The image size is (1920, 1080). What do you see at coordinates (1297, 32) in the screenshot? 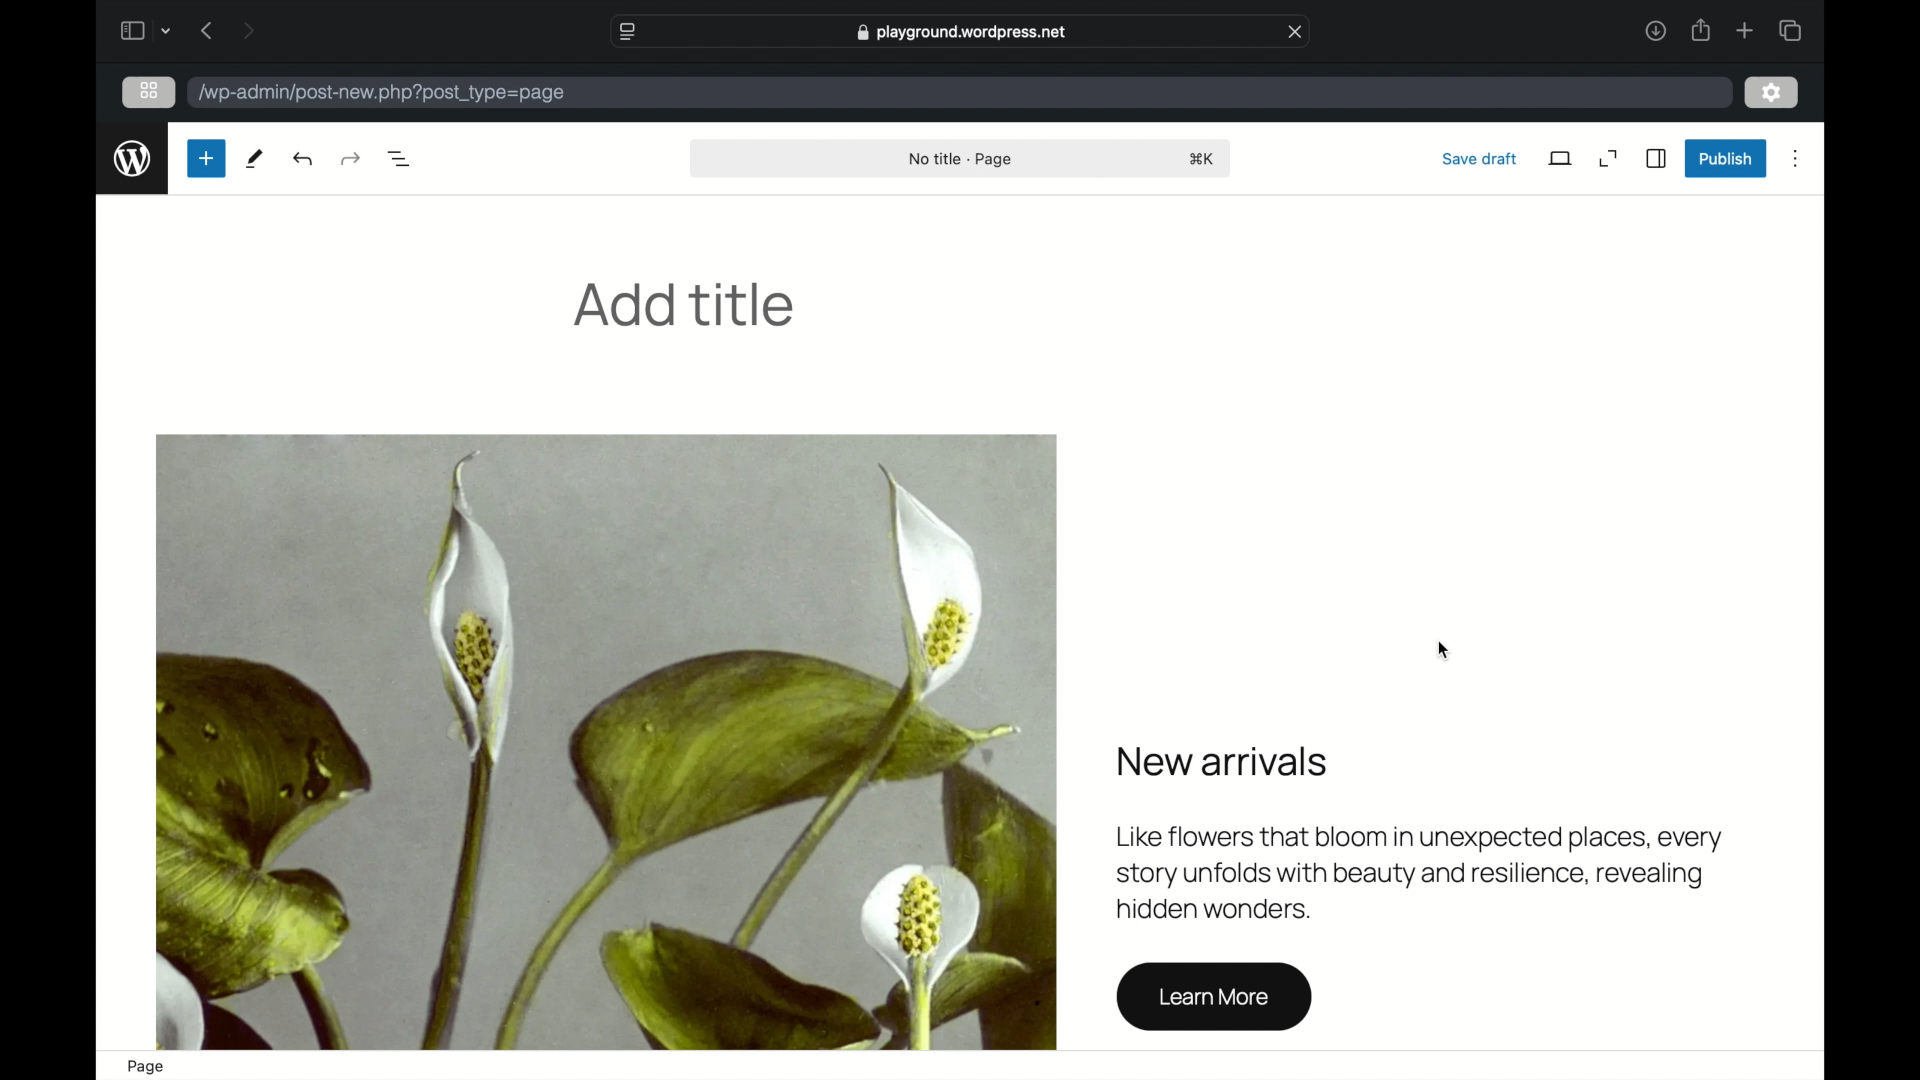
I see `close` at bounding box center [1297, 32].